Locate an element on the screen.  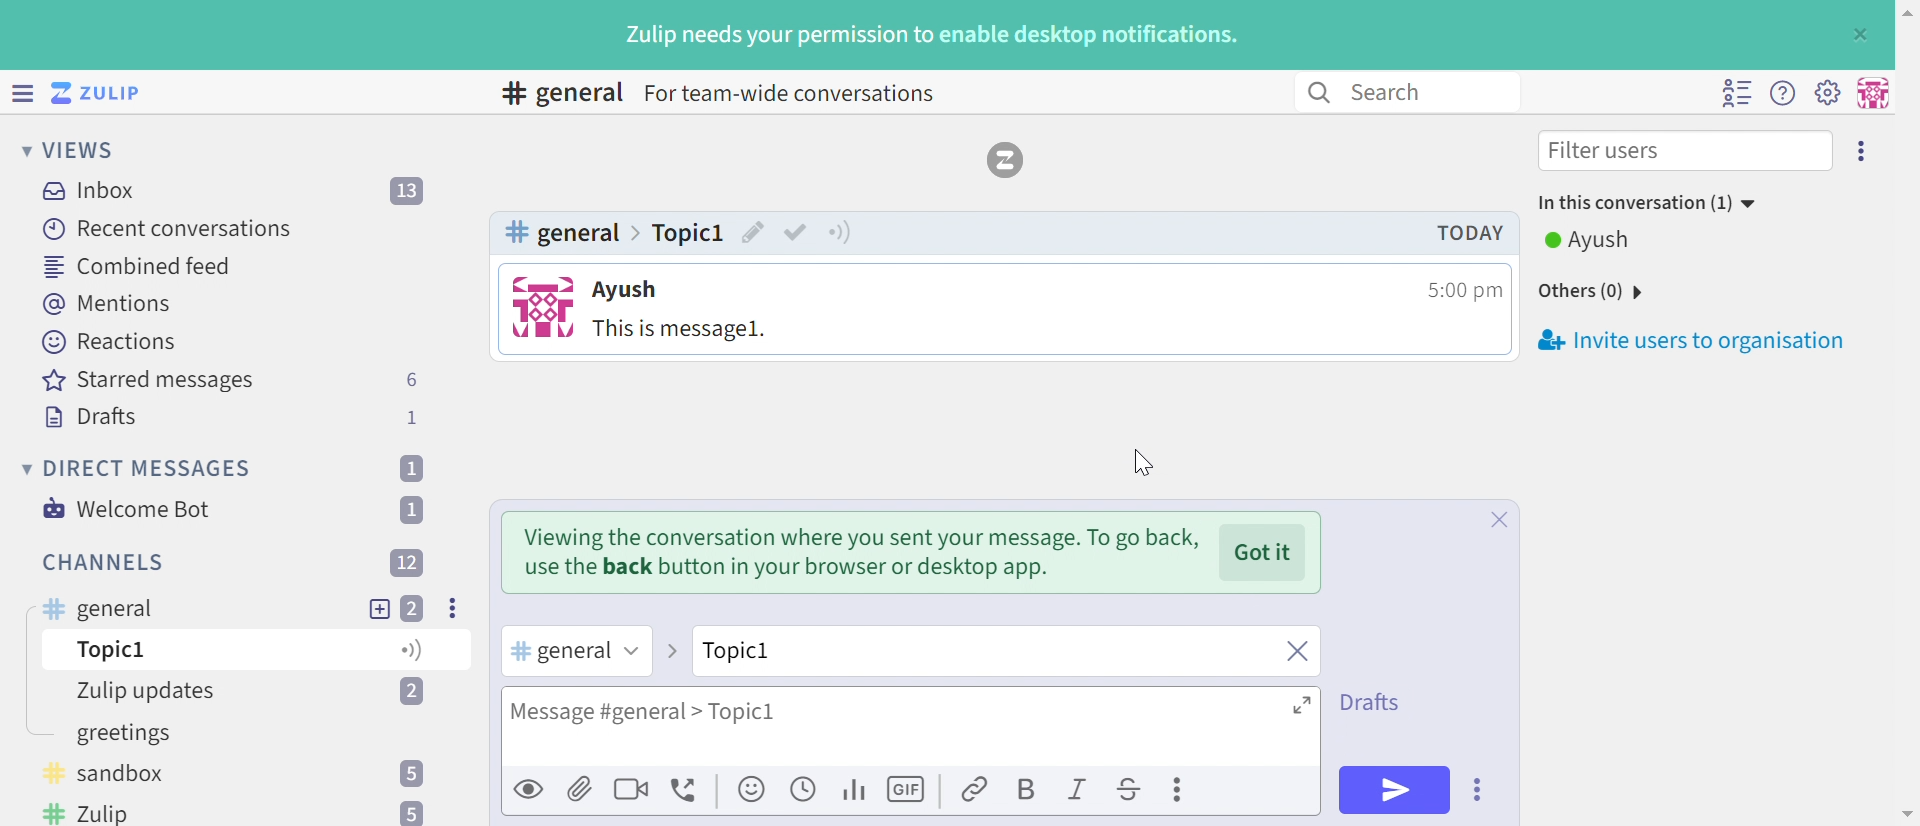
1 is located at coordinates (416, 509).